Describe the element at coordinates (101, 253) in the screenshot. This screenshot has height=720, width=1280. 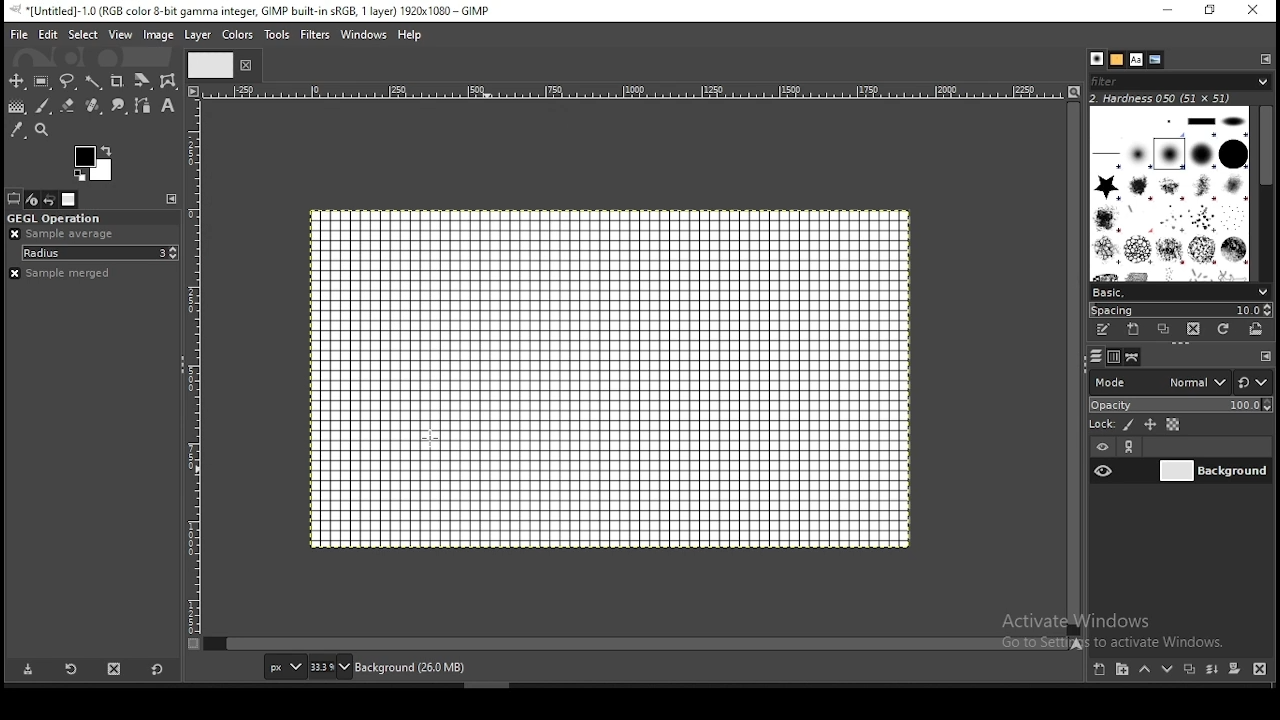
I see `radius` at that location.